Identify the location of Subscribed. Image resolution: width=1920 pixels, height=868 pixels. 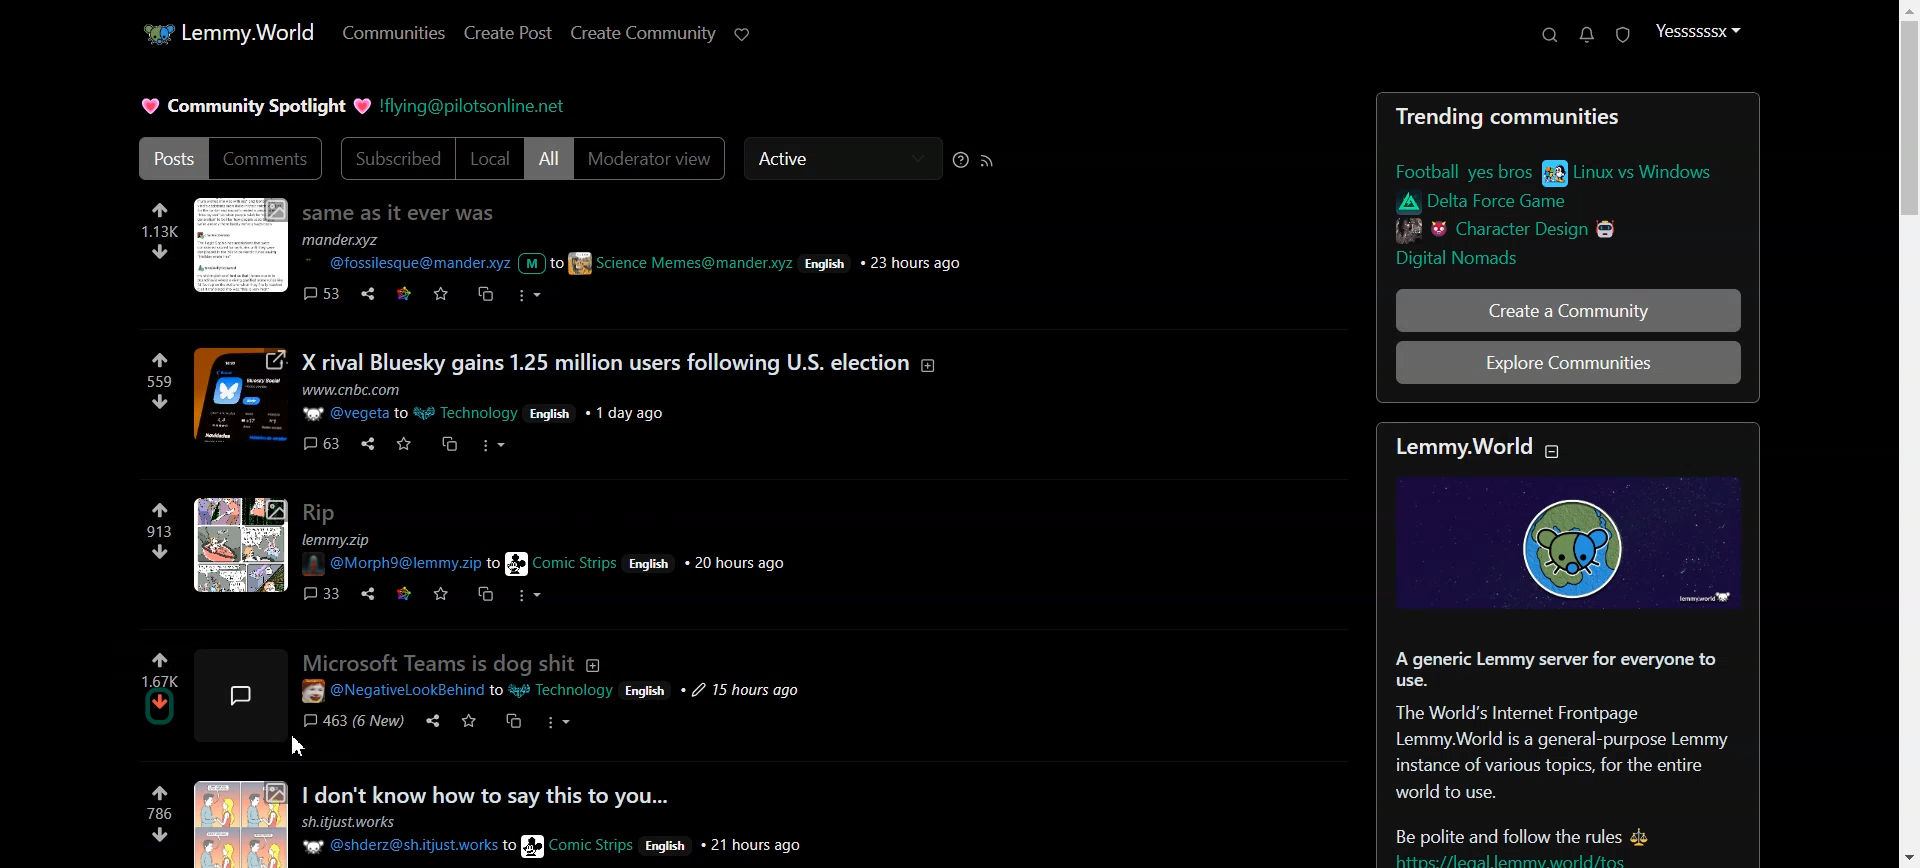
(395, 158).